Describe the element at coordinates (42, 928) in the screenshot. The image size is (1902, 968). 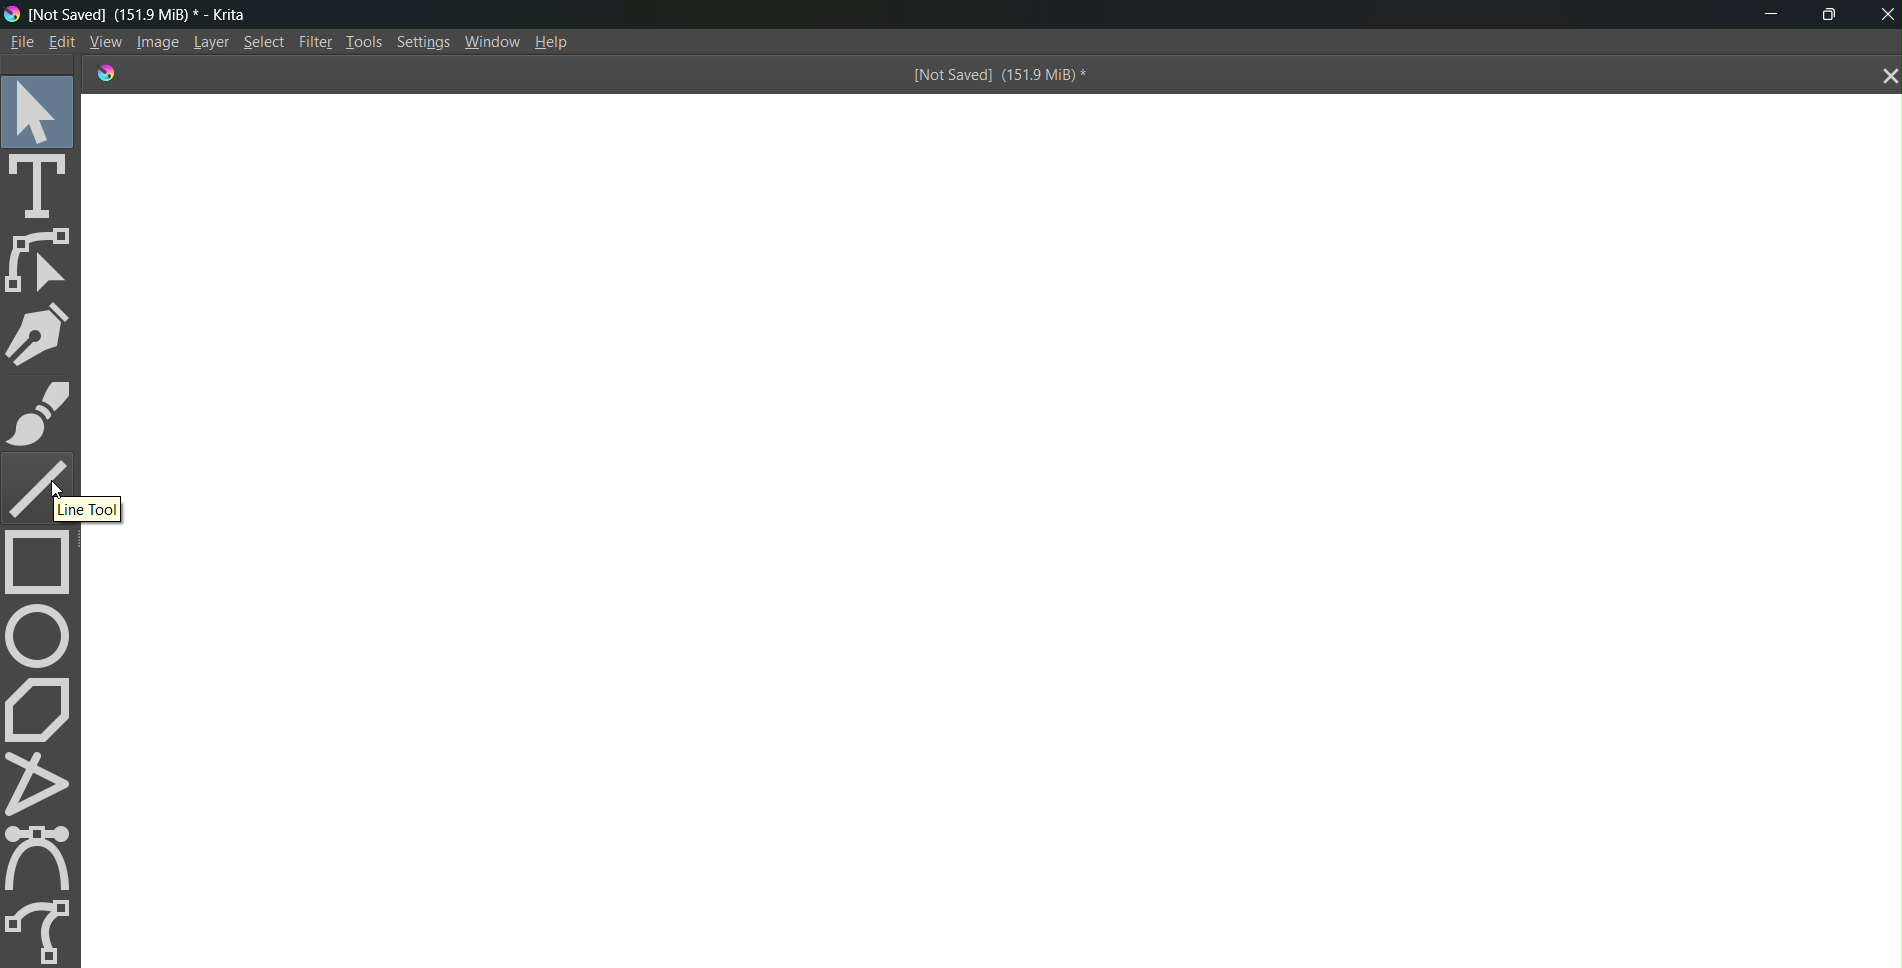
I see `freehand` at that location.